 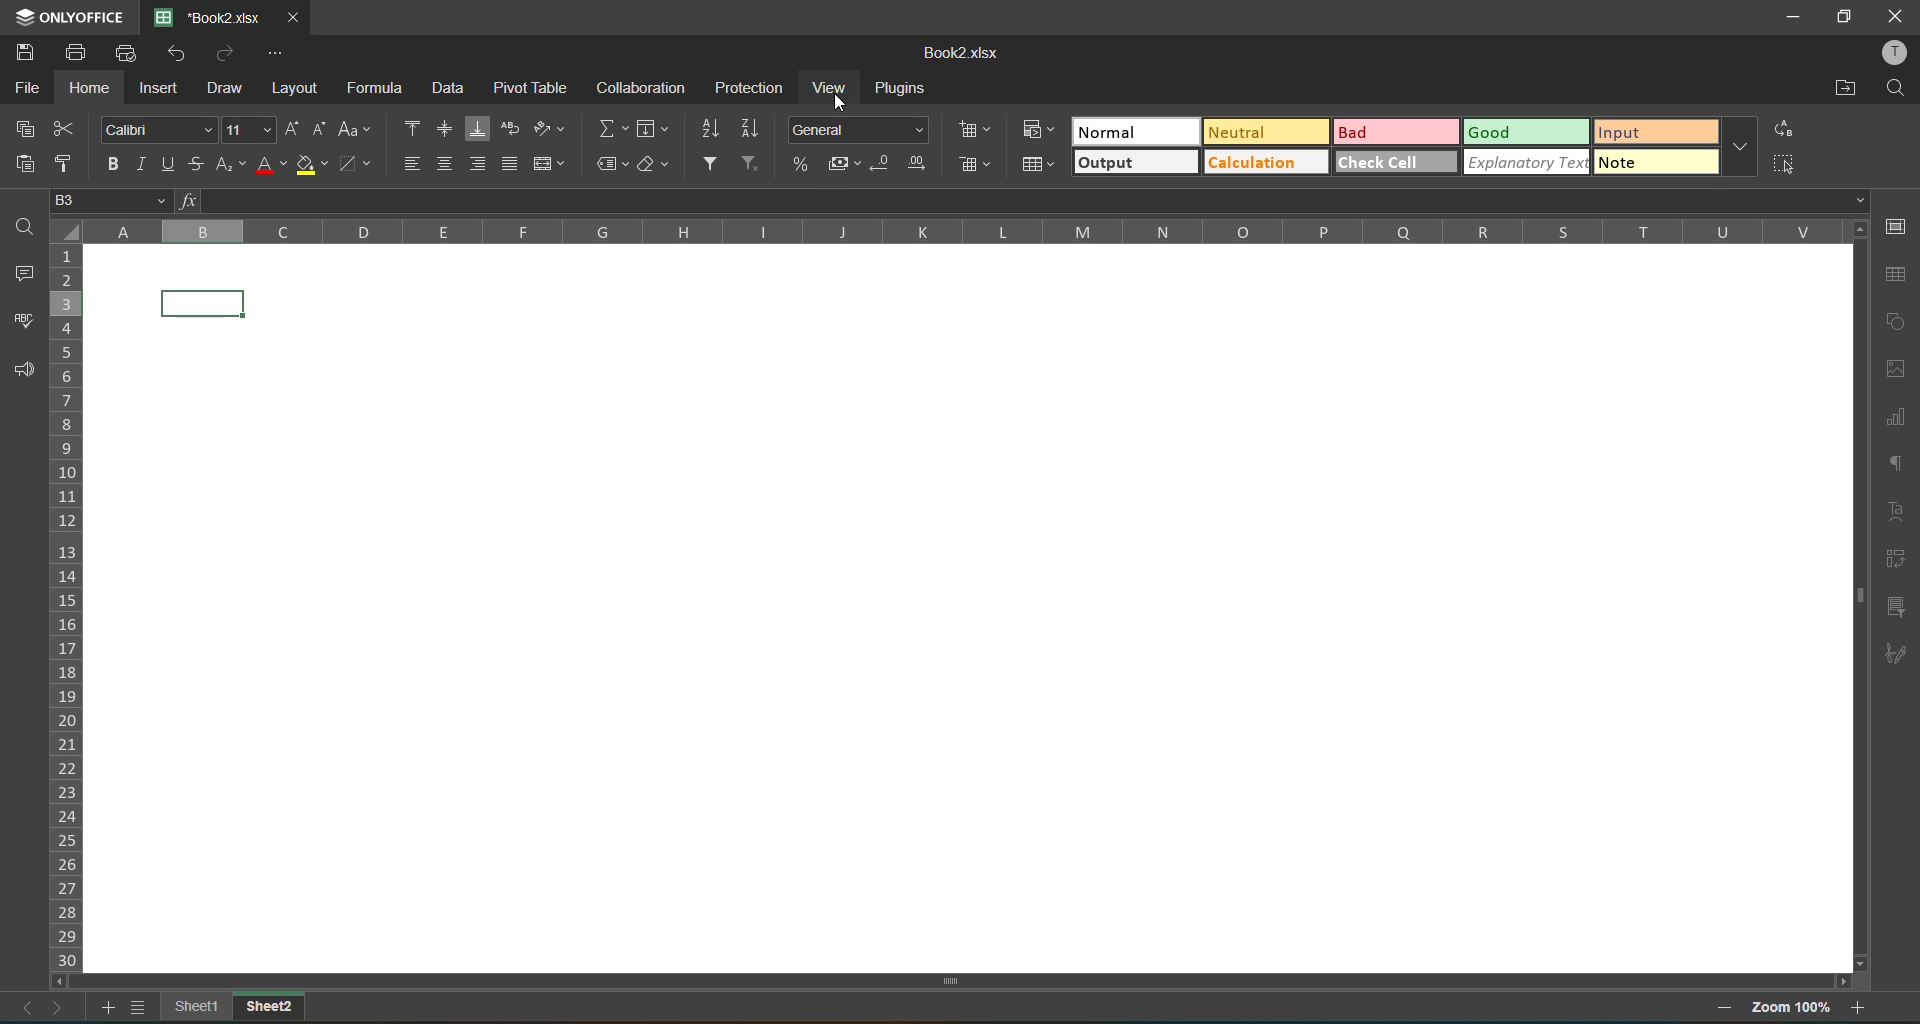 What do you see at coordinates (110, 1012) in the screenshot?
I see `add sheet` at bounding box center [110, 1012].